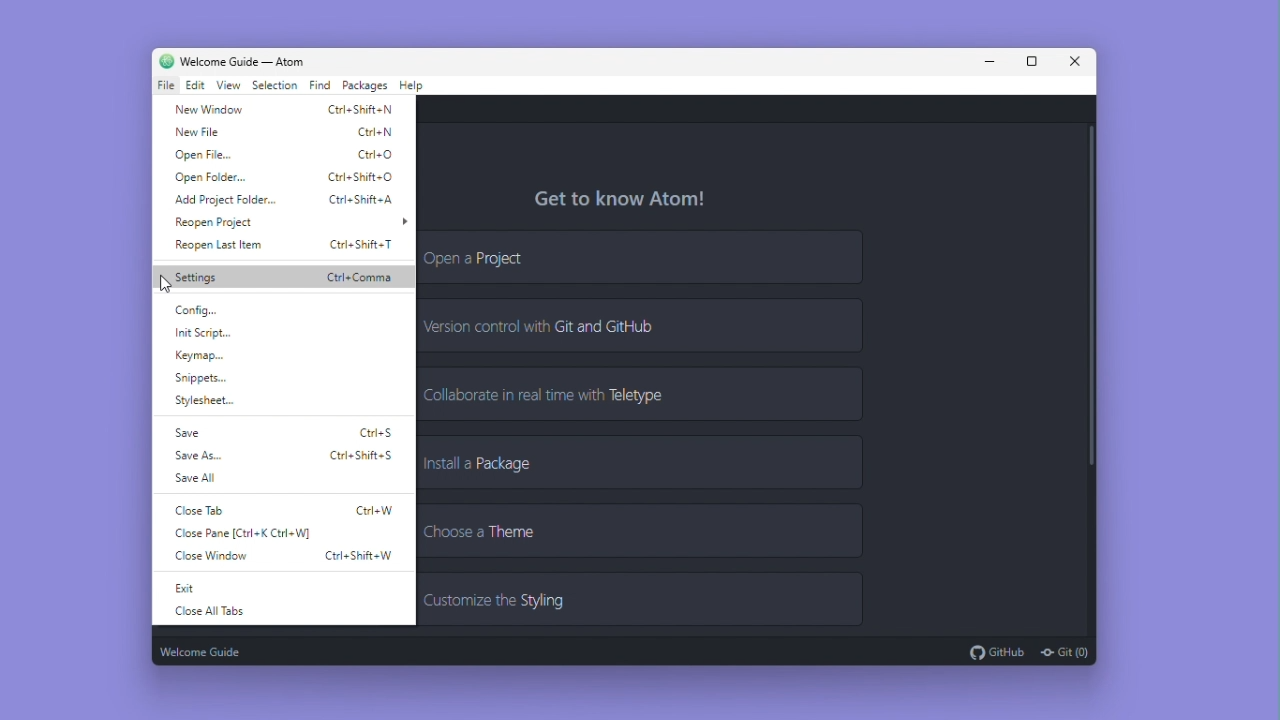 The width and height of the screenshot is (1280, 720). What do you see at coordinates (649, 325) in the screenshot?
I see `Version control with git and github` at bounding box center [649, 325].